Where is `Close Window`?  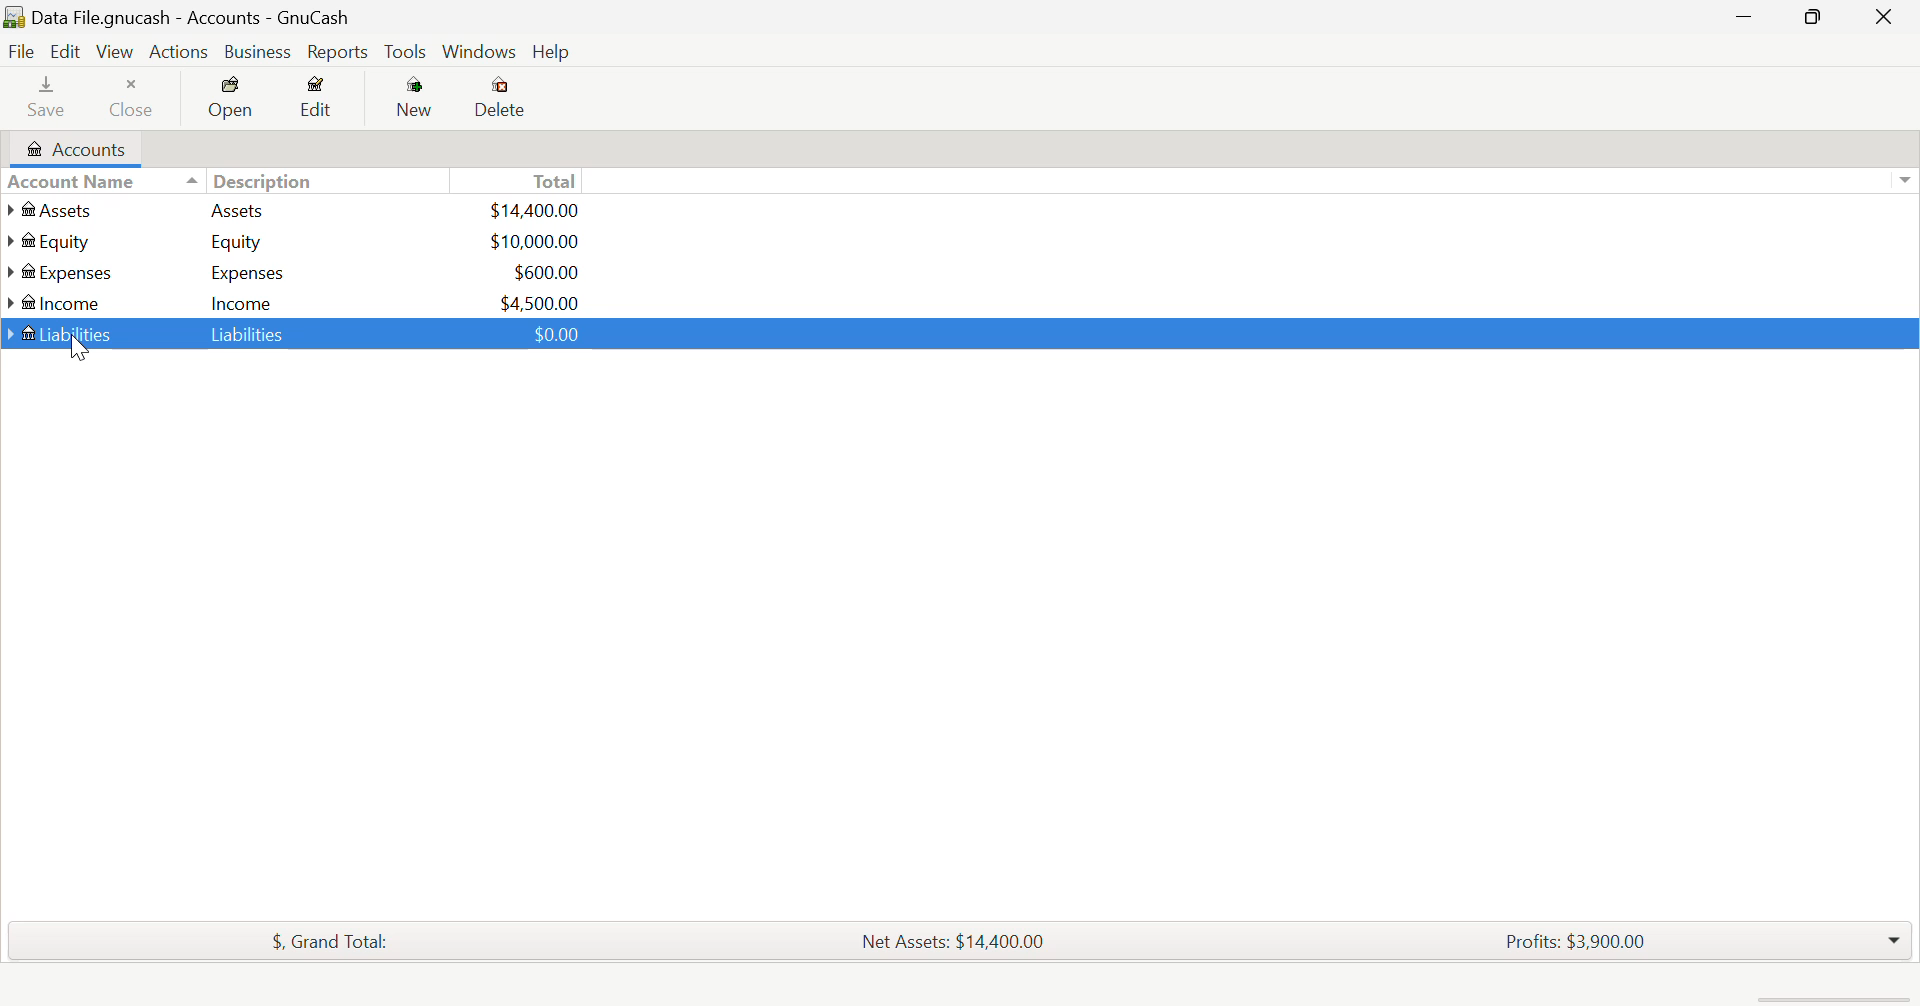 Close Window is located at coordinates (1890, 17).